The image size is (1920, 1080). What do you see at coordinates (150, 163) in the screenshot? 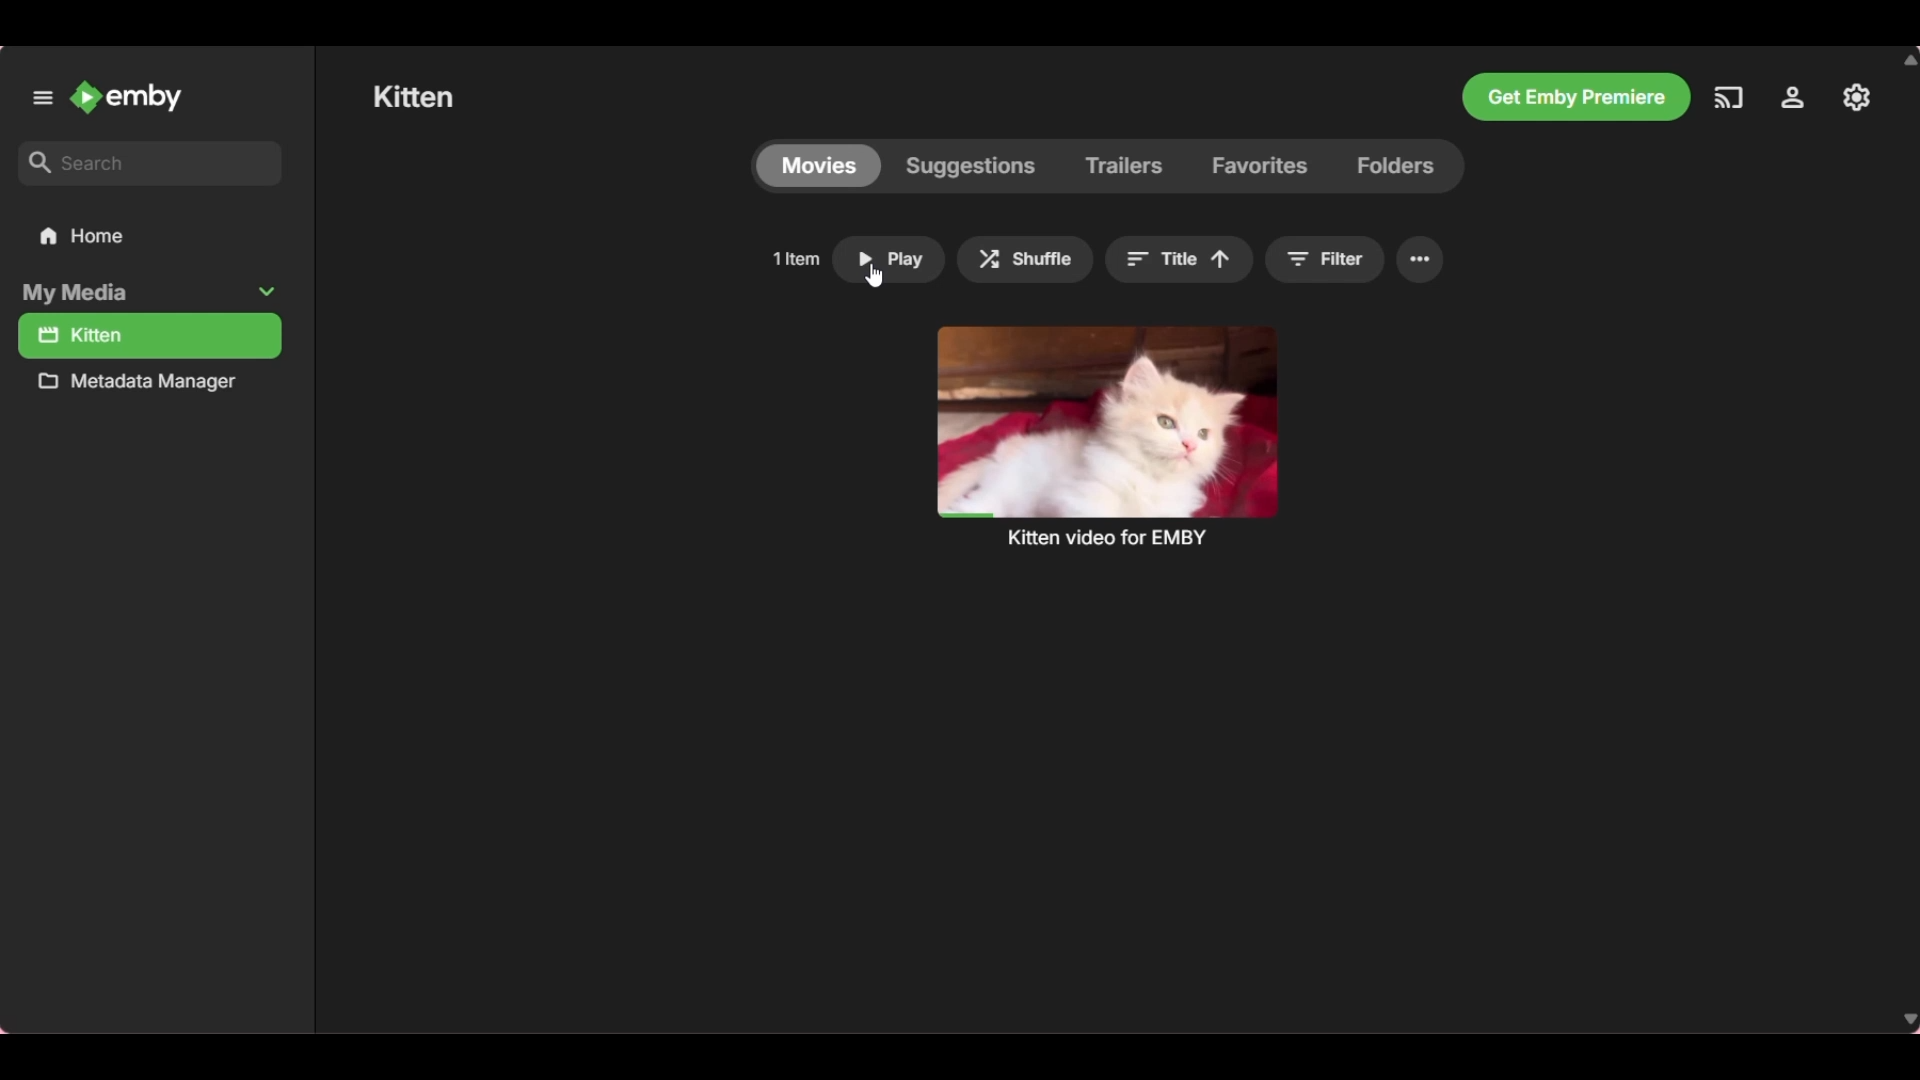
I see `search bar` at bounding box center [150, 163].